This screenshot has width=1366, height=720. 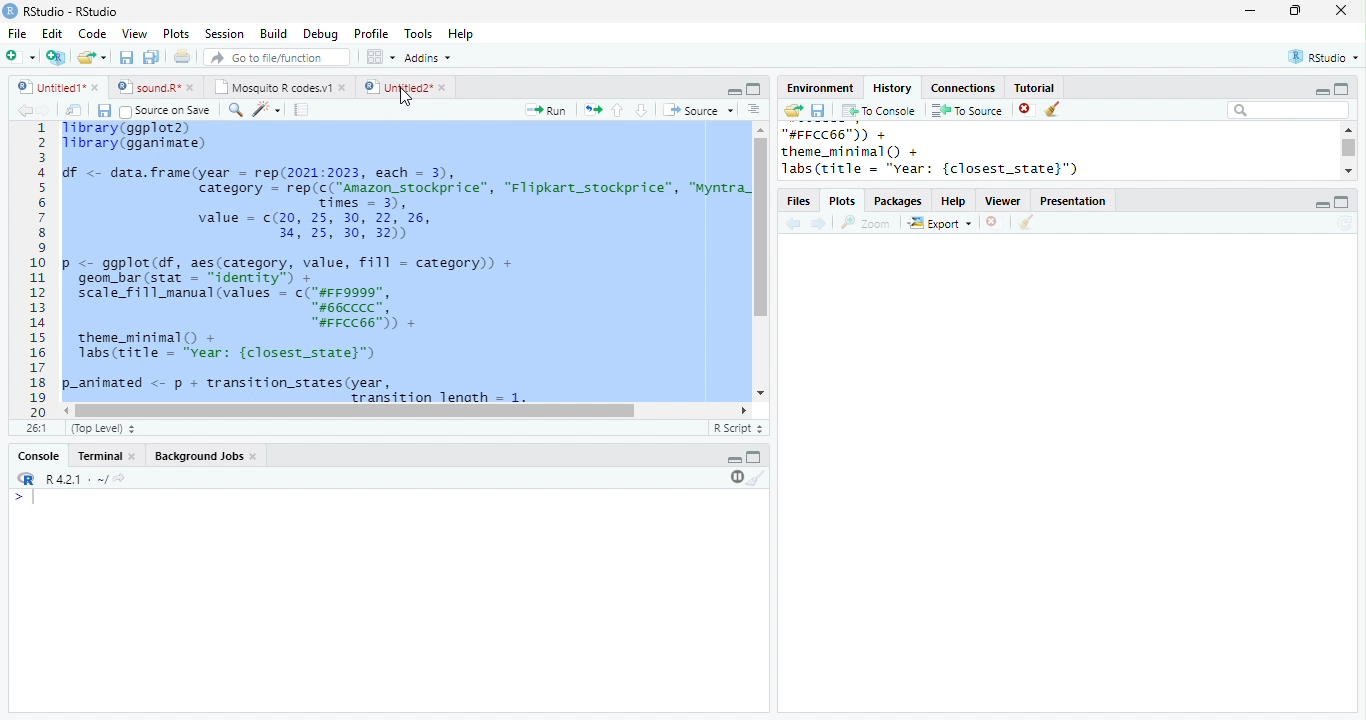 What do you see at coordinates (23, 110) in the screenshot?
I see `back` at bounding box center [23, 110].